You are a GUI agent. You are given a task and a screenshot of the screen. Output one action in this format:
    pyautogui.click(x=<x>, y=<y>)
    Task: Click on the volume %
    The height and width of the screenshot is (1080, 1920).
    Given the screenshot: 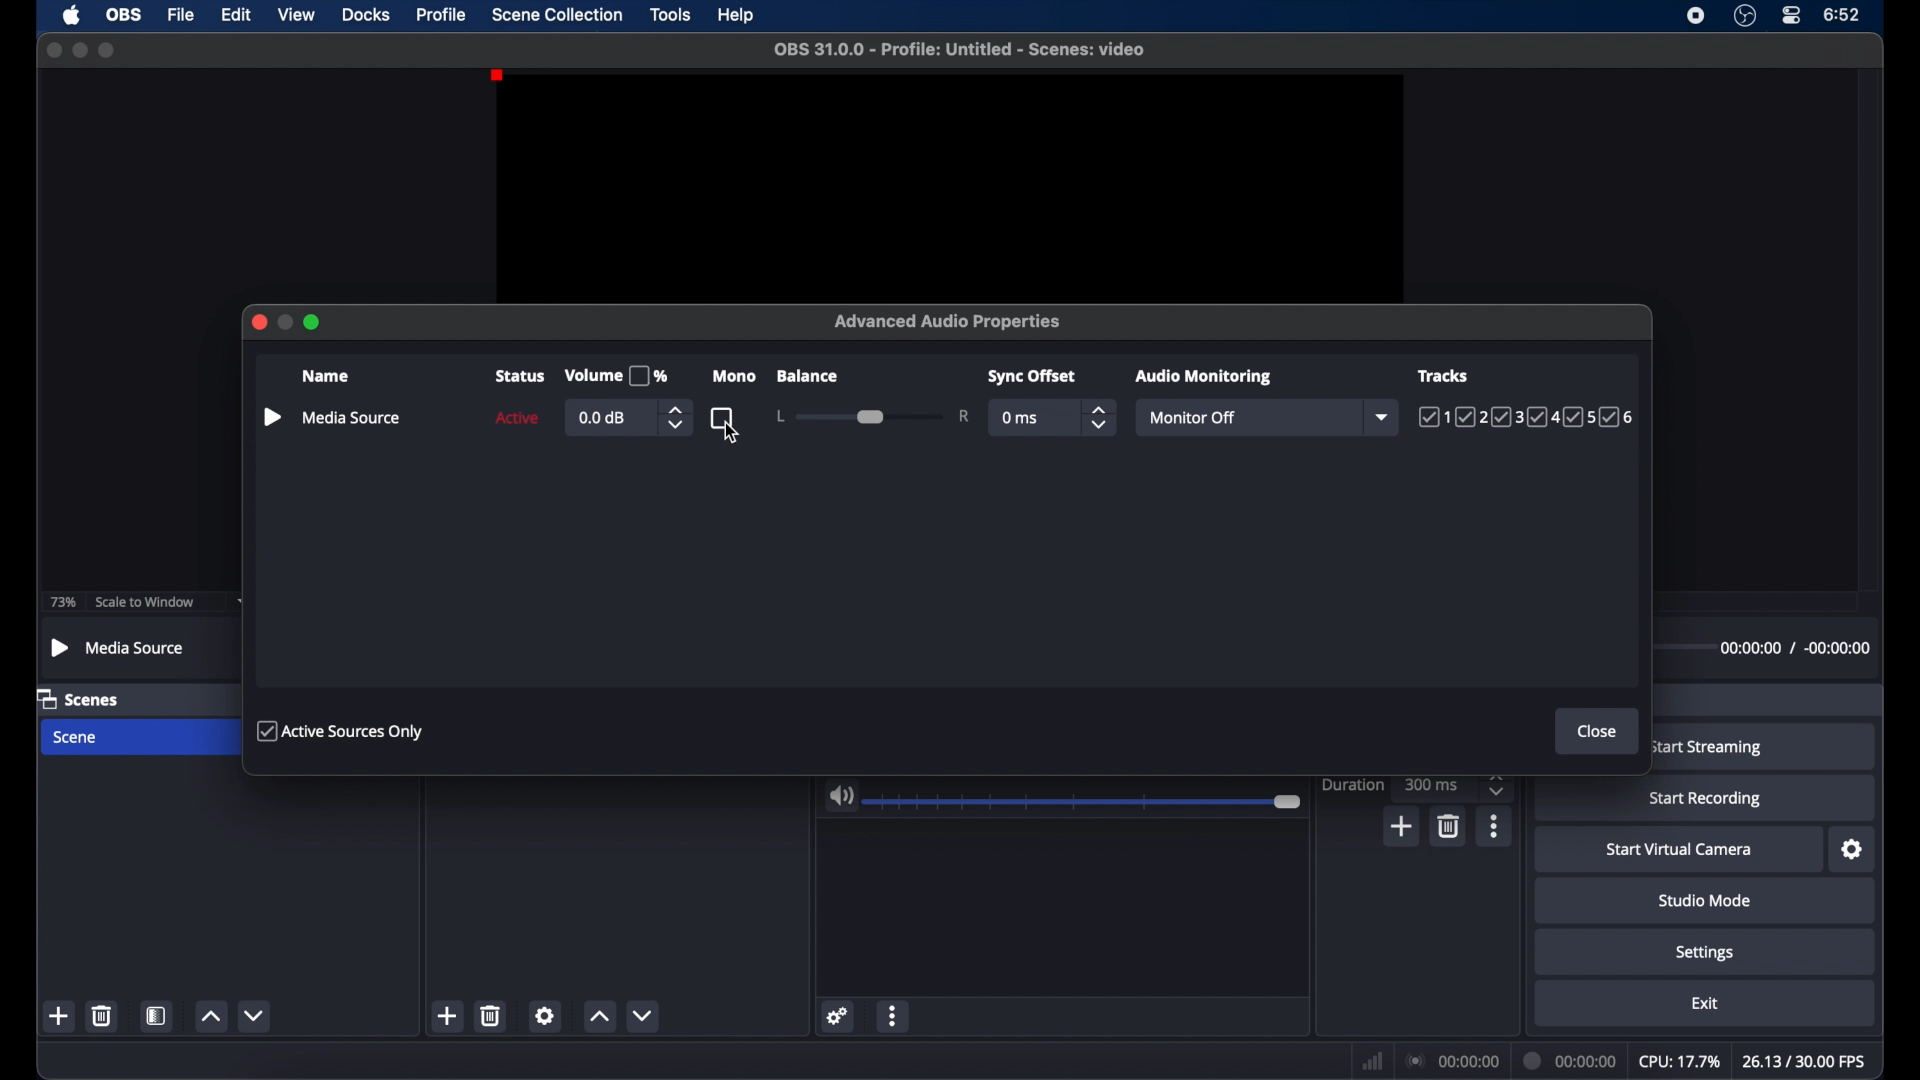 What is the action you would take?
    pyautogui.click(x=616, y=376)
    